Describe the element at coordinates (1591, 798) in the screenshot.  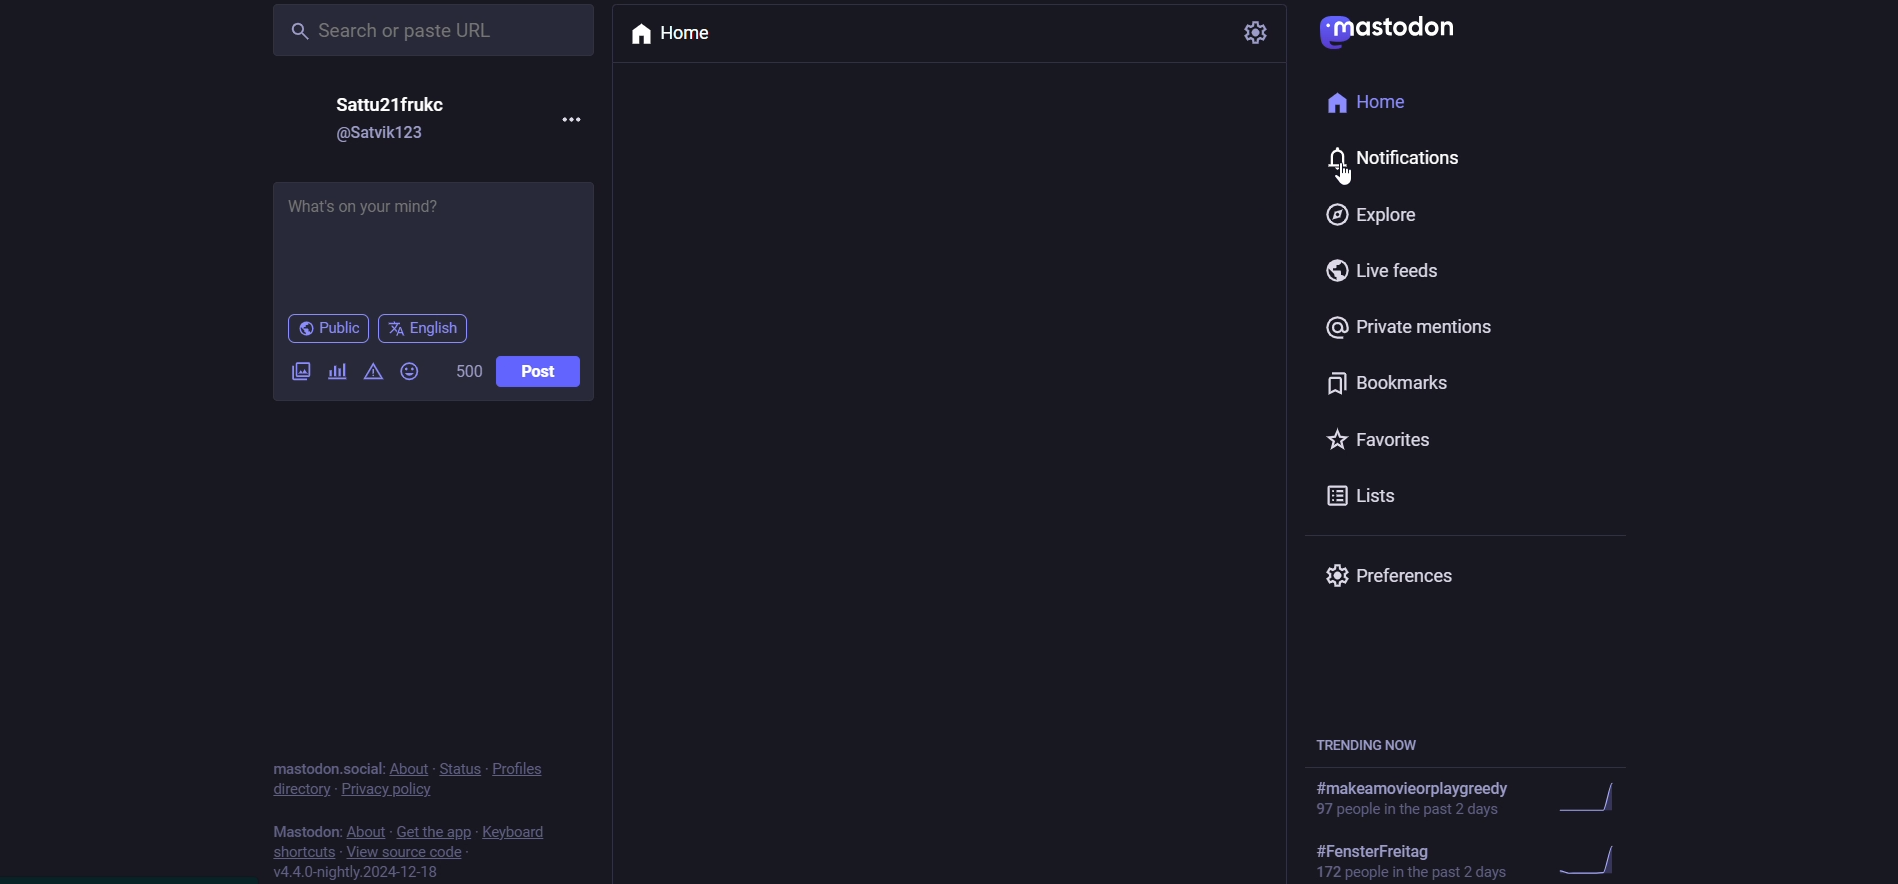
I see `trending graph` at that location.